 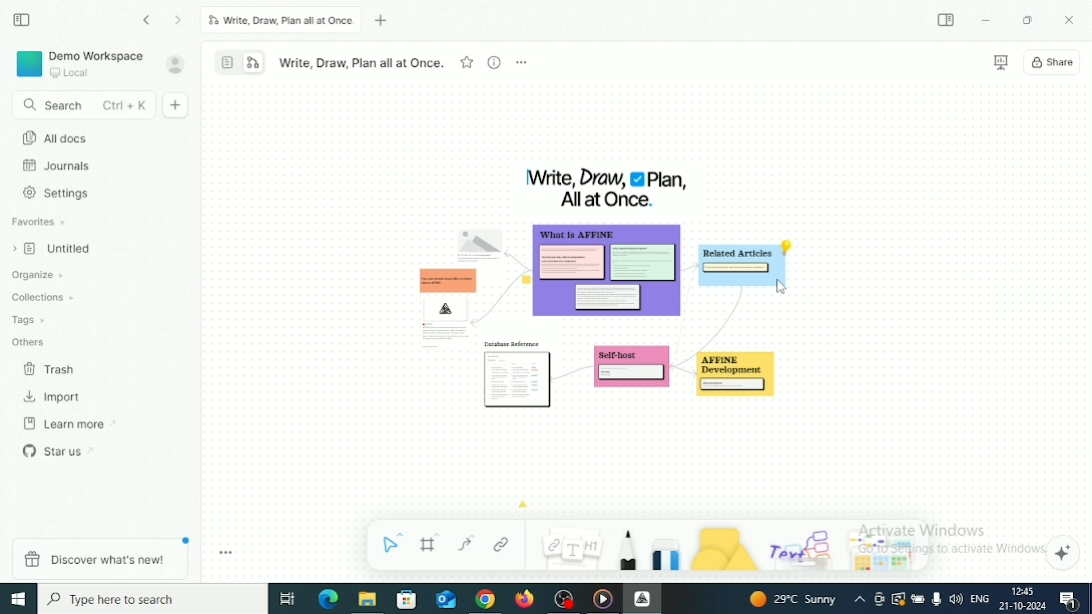 I want to click on Others, so click(x=30, y=341).